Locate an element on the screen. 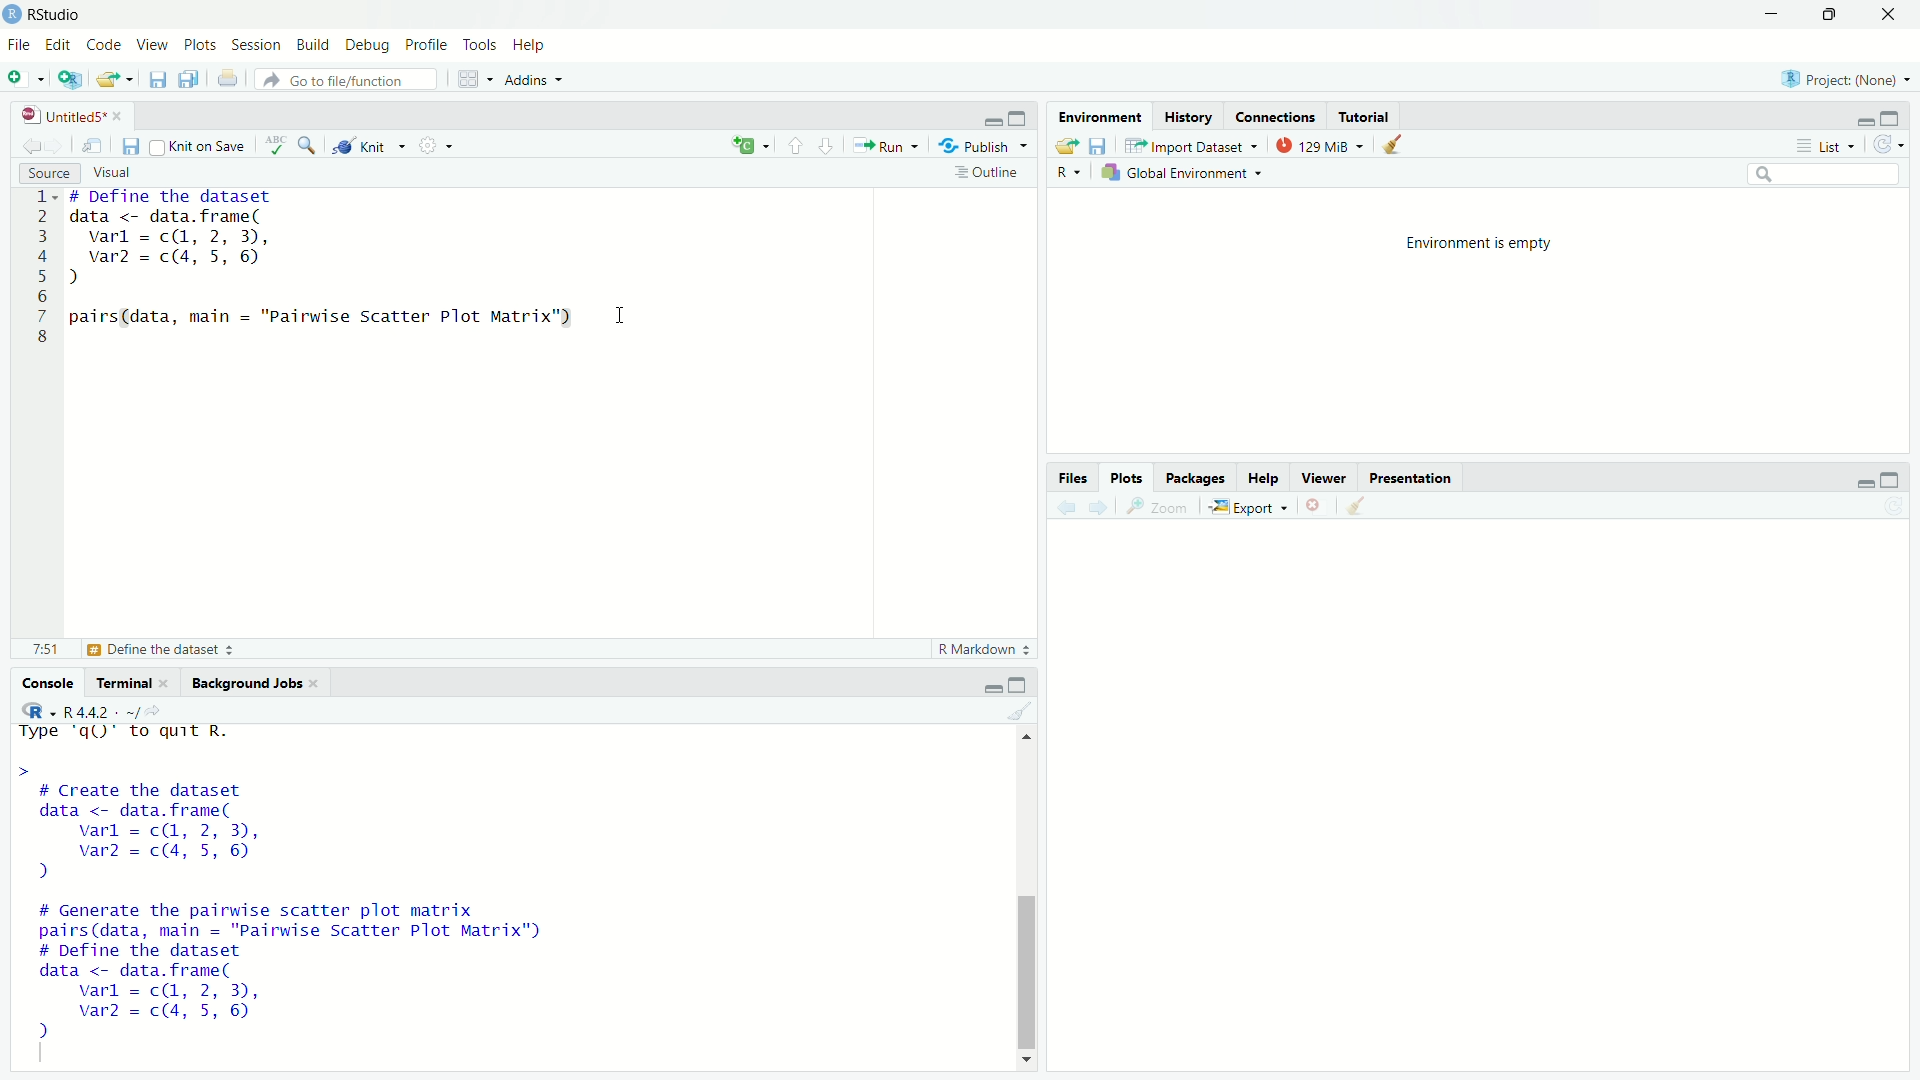 The image size is (1920, 1080). Save all open documents (Ctrl + Alt + S) is located at coordinates (188, 76).